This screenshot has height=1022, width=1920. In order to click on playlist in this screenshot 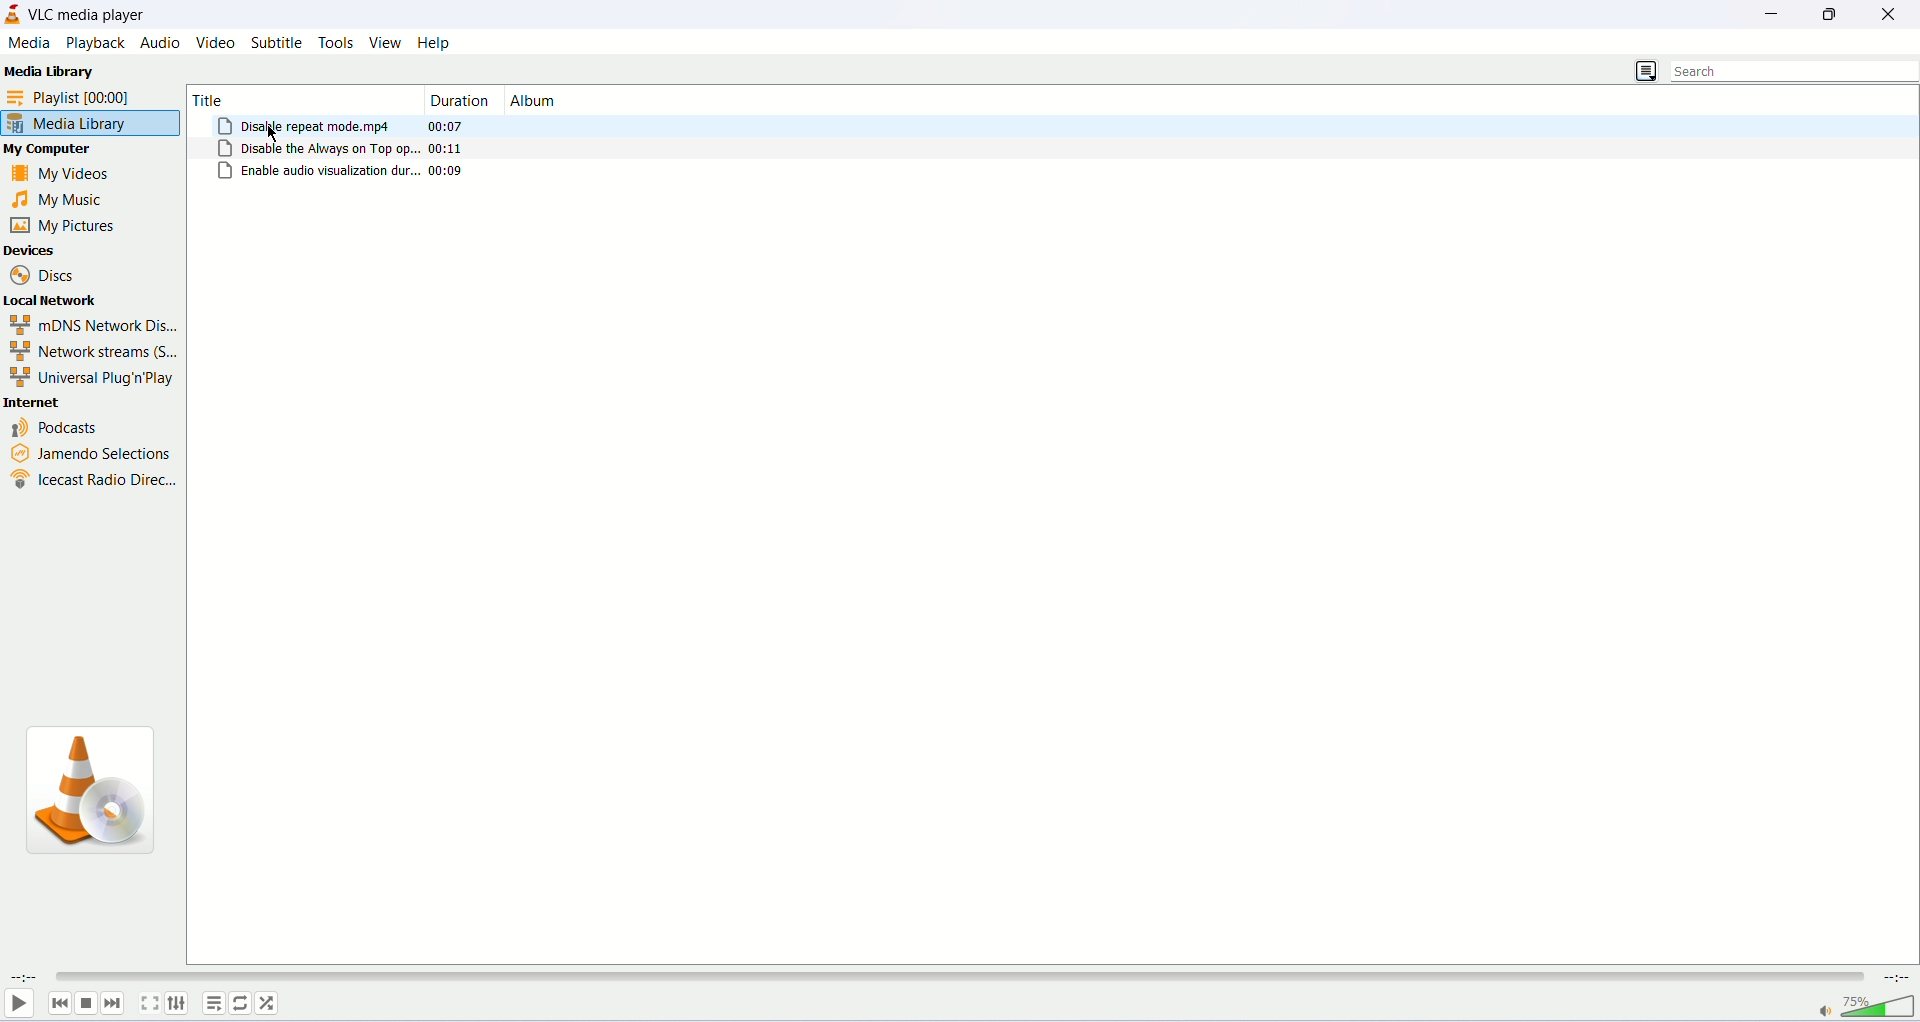, I will do `click(88, 96)`.